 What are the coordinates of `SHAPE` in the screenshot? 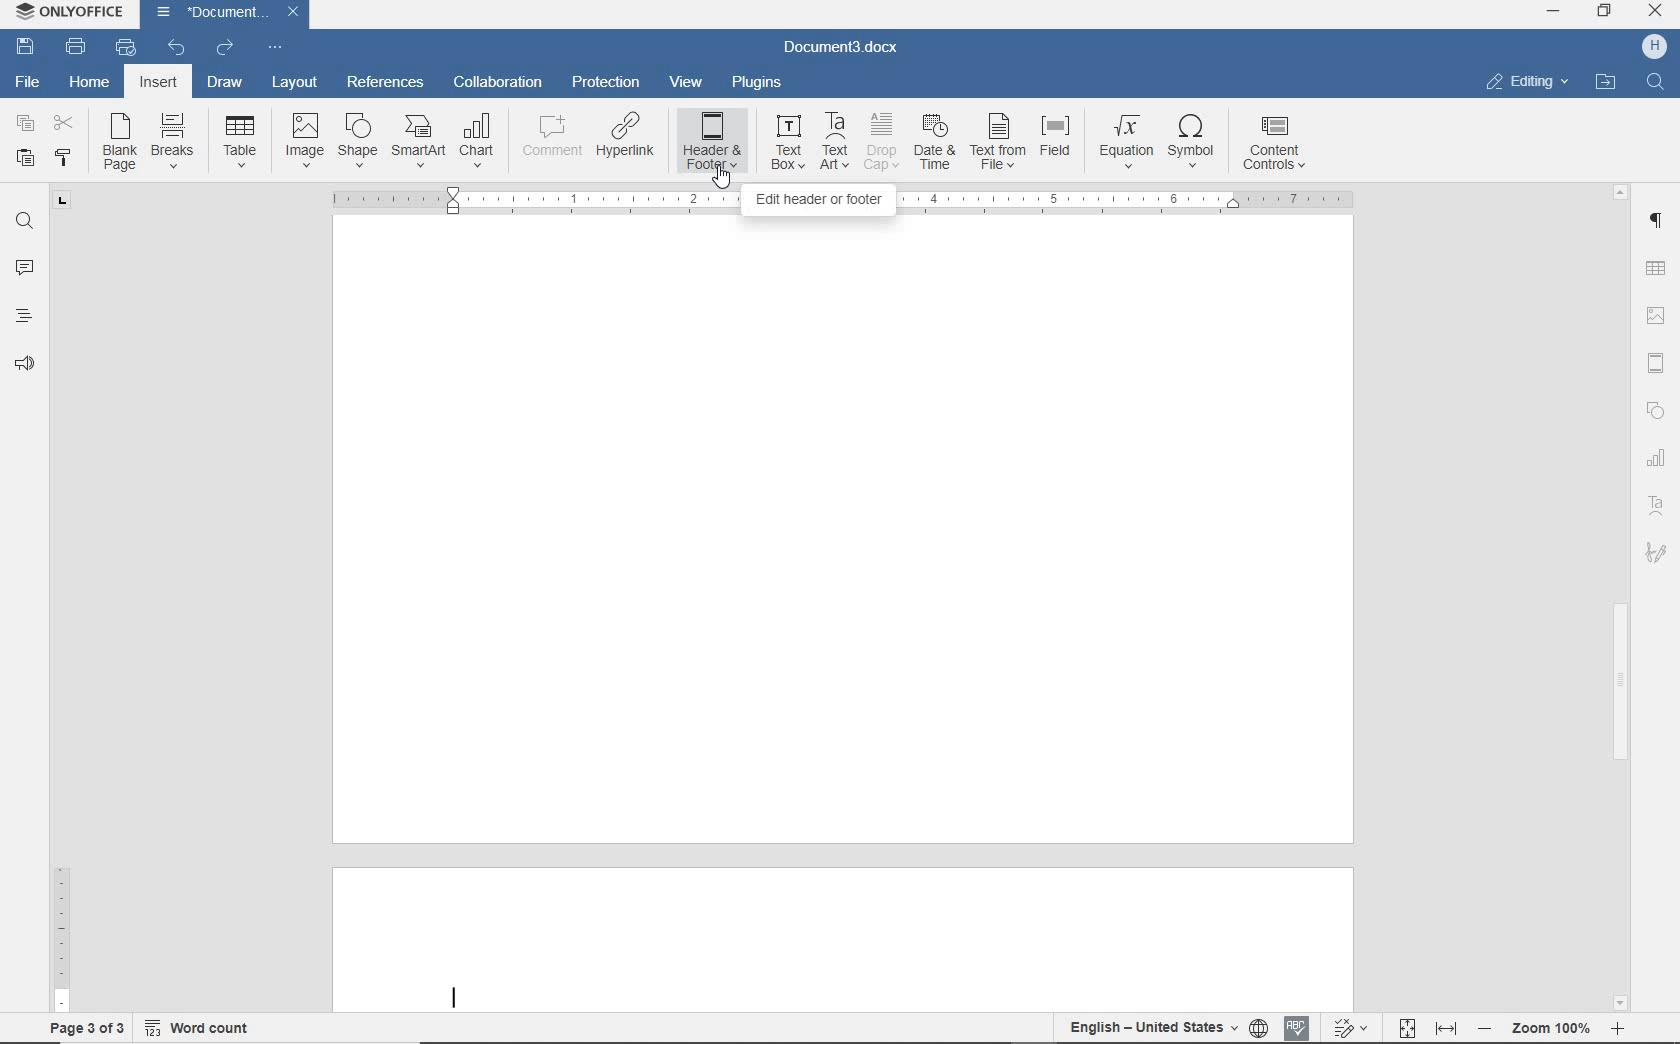 It's located at (357, 143).